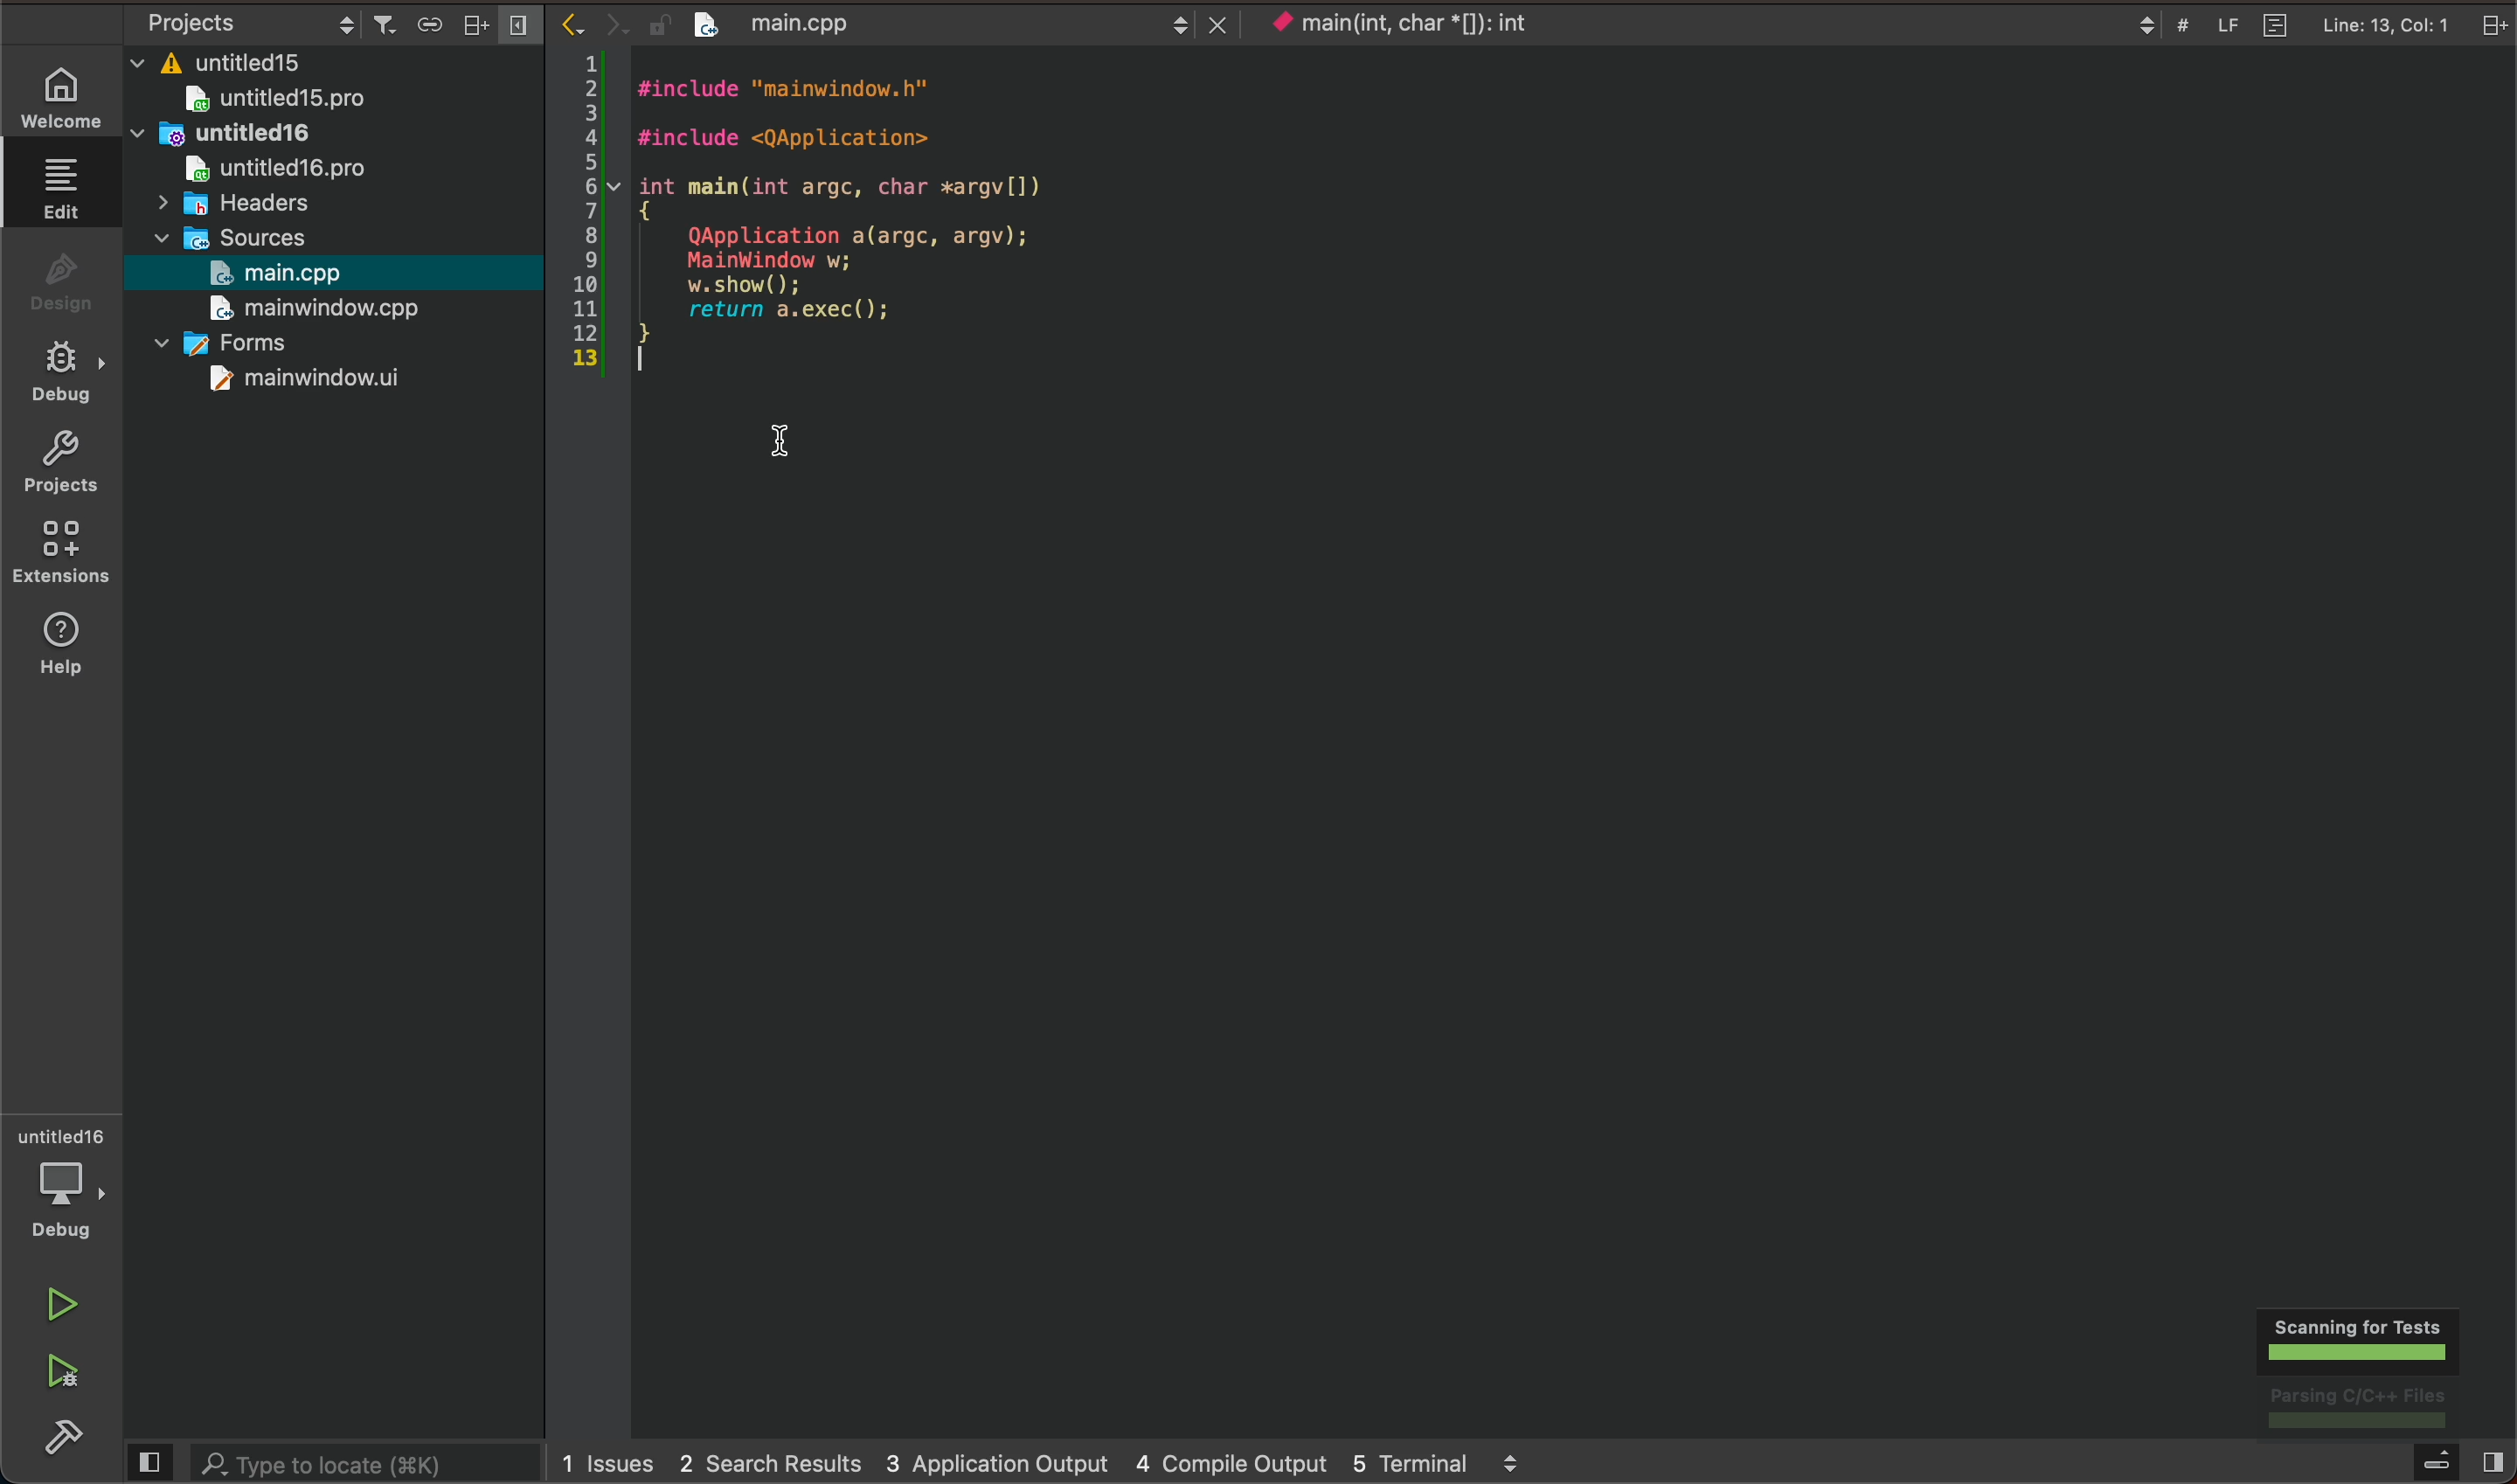  I want to click on file info, so click(2287, 27).